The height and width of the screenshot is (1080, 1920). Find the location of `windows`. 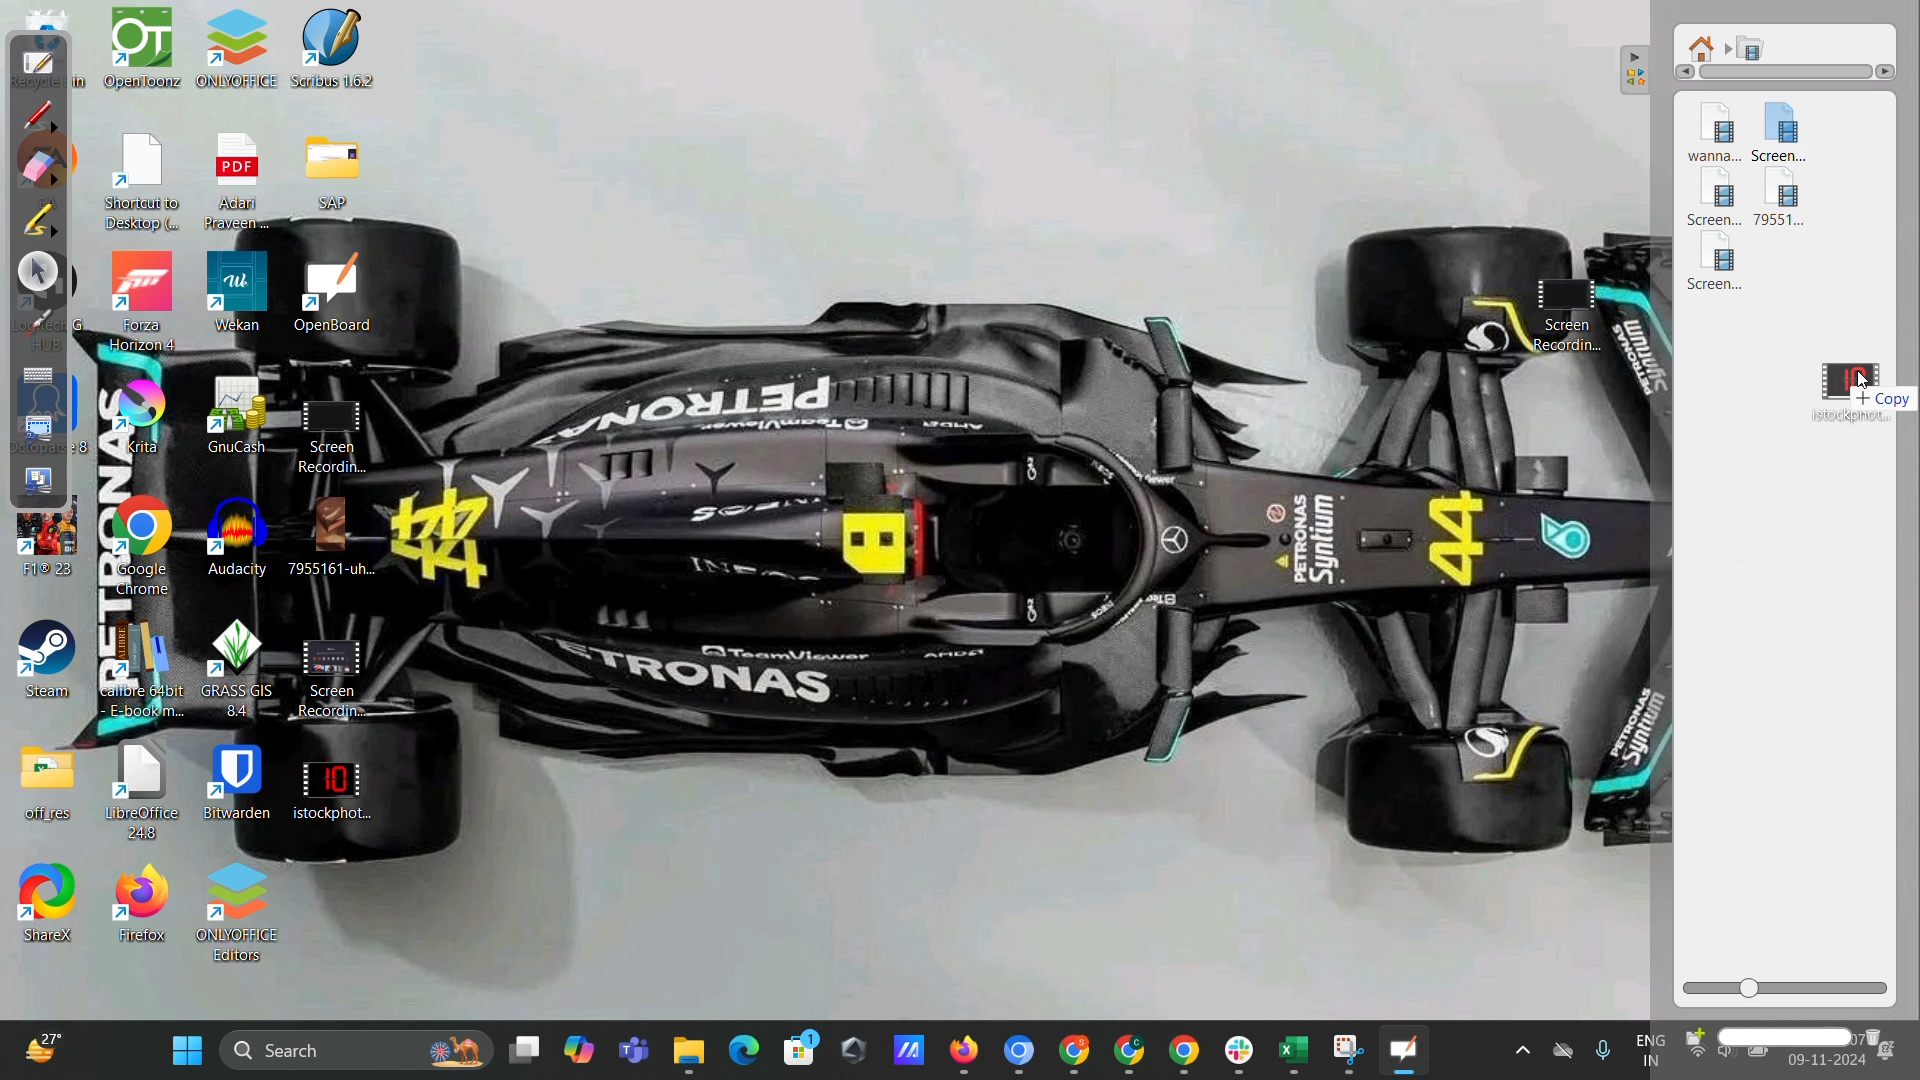

windows is located at coordinates (190, 1054).